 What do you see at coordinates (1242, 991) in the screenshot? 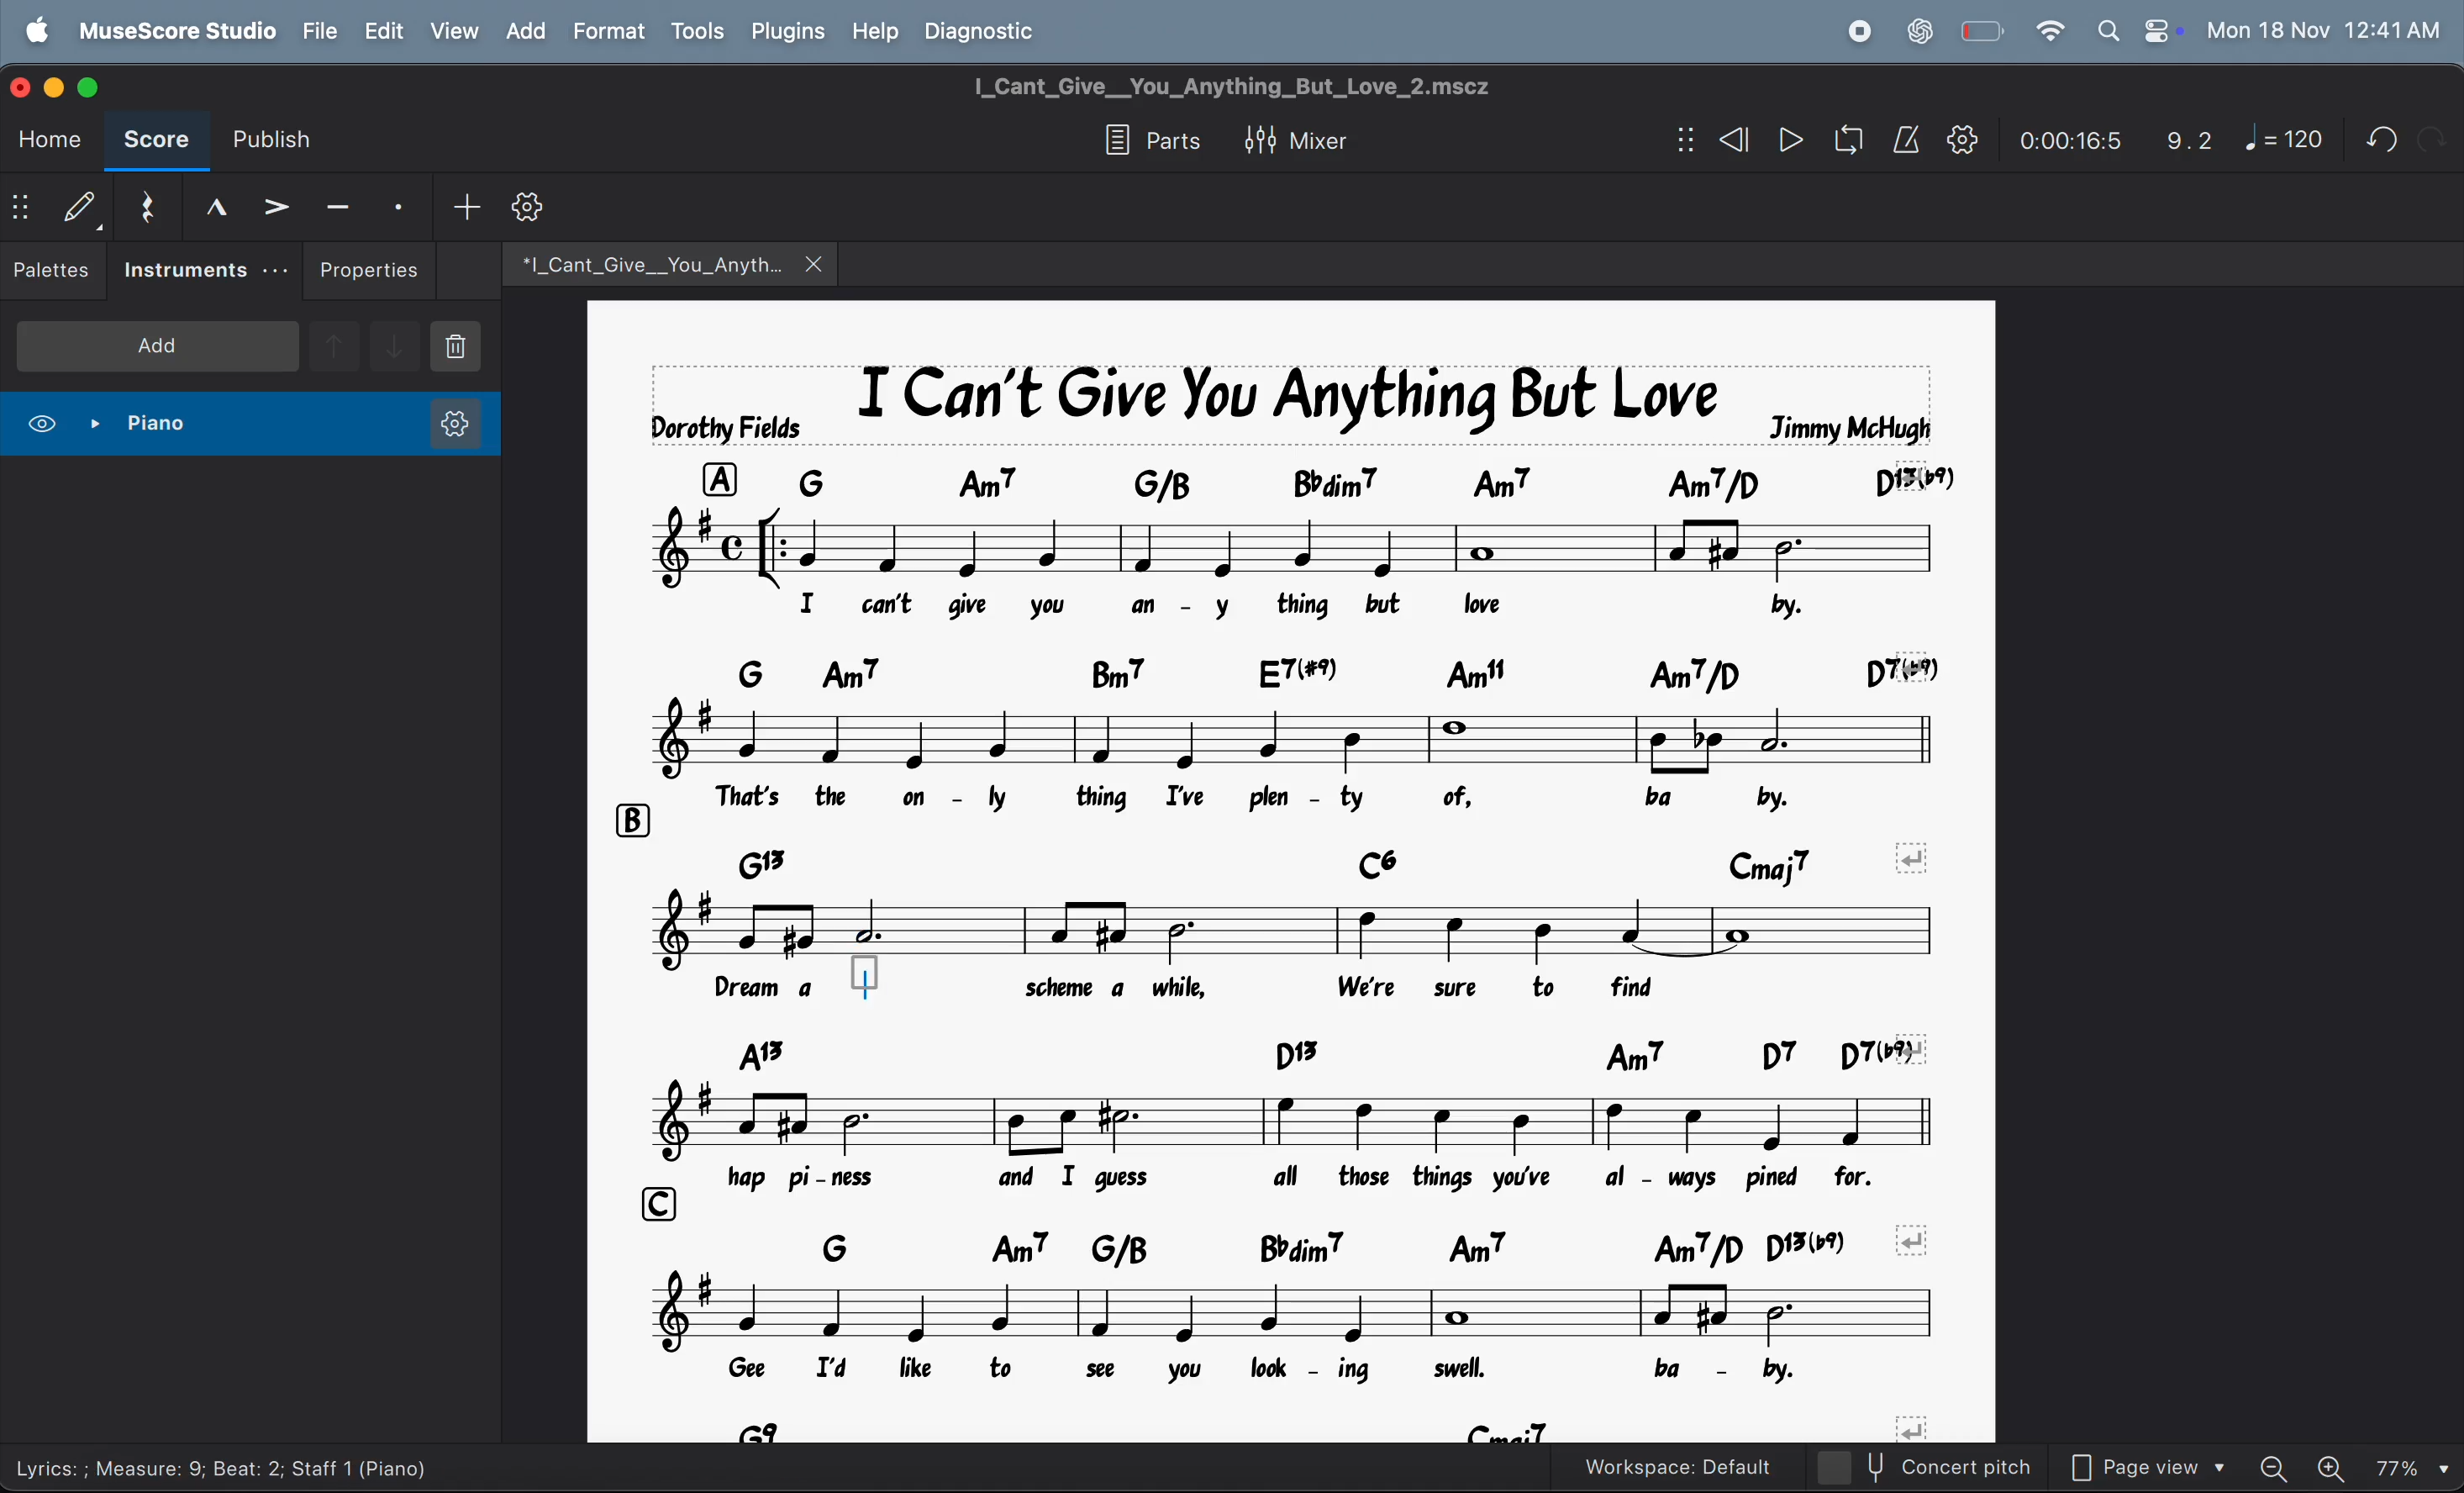
I see `lyrics` at bounding box center [1242, 991].